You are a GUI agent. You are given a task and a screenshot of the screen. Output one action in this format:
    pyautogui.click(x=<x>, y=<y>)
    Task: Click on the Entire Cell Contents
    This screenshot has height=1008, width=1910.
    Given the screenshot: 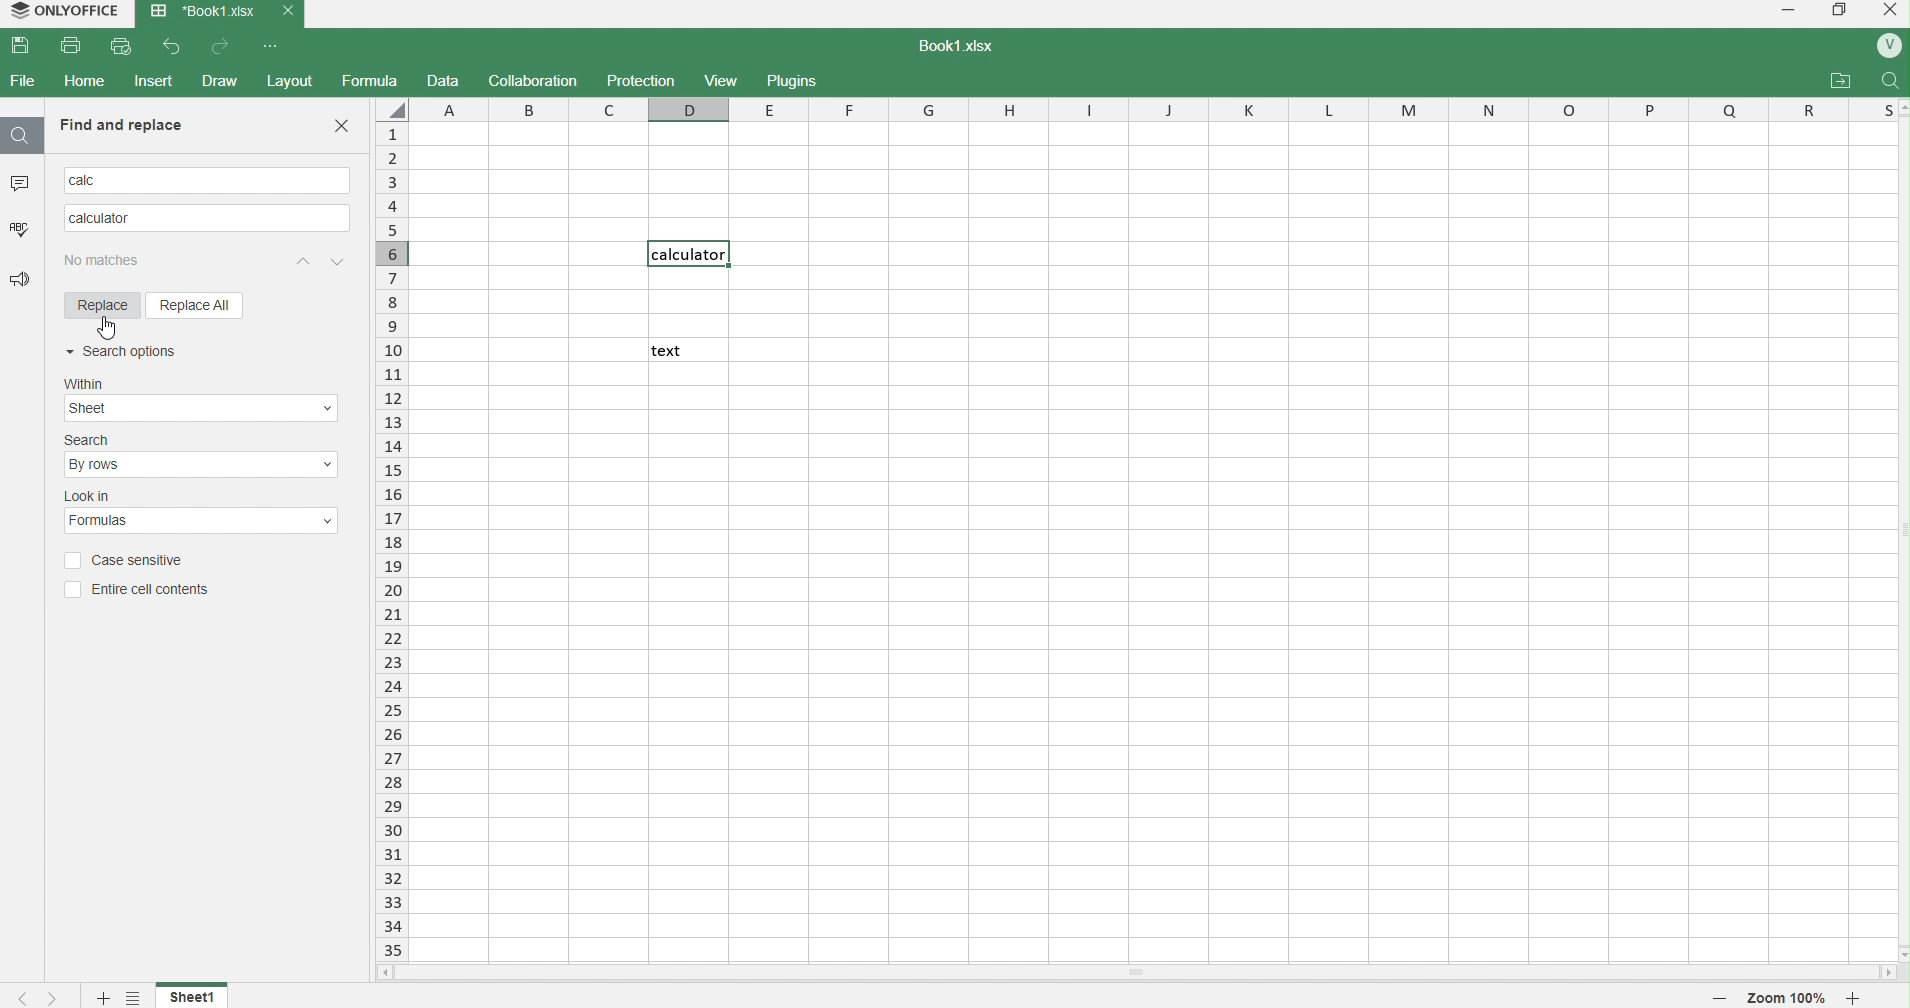 What is the action you would take?
    pyautogui.click(x=143, y=589)
    